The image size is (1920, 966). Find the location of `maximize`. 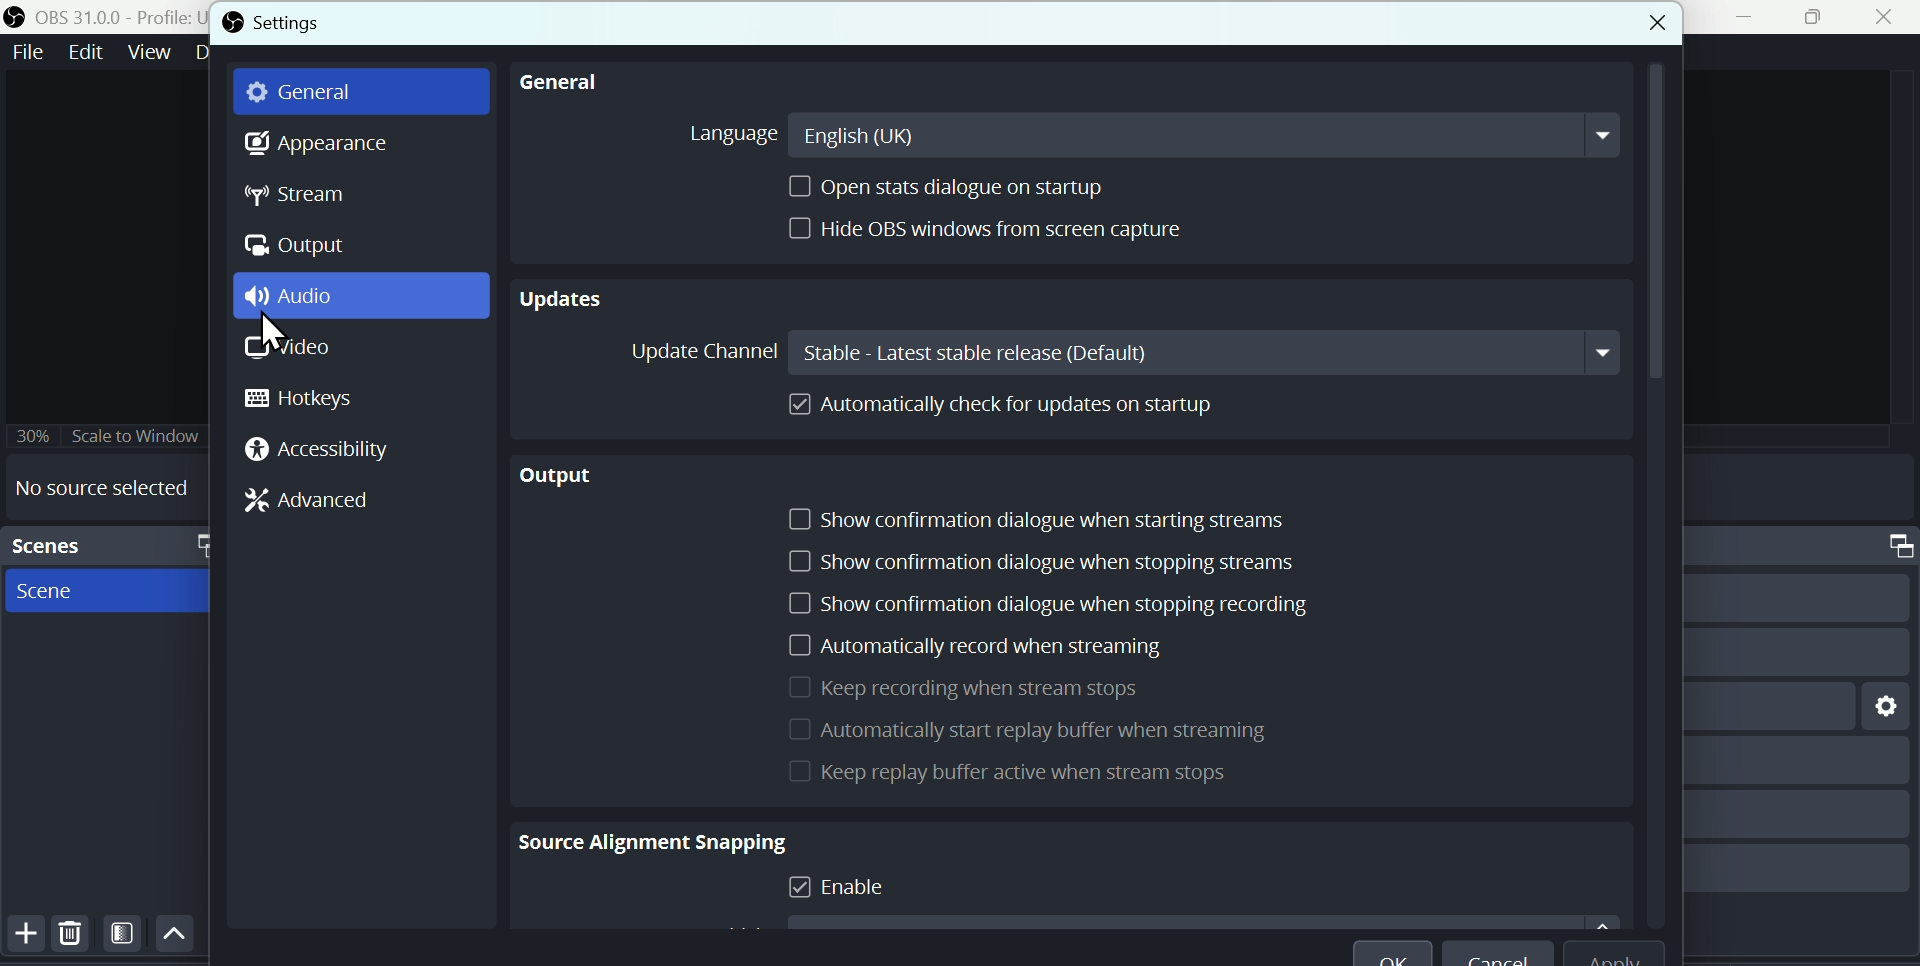

maximize is located at coordinates (1891, 546).